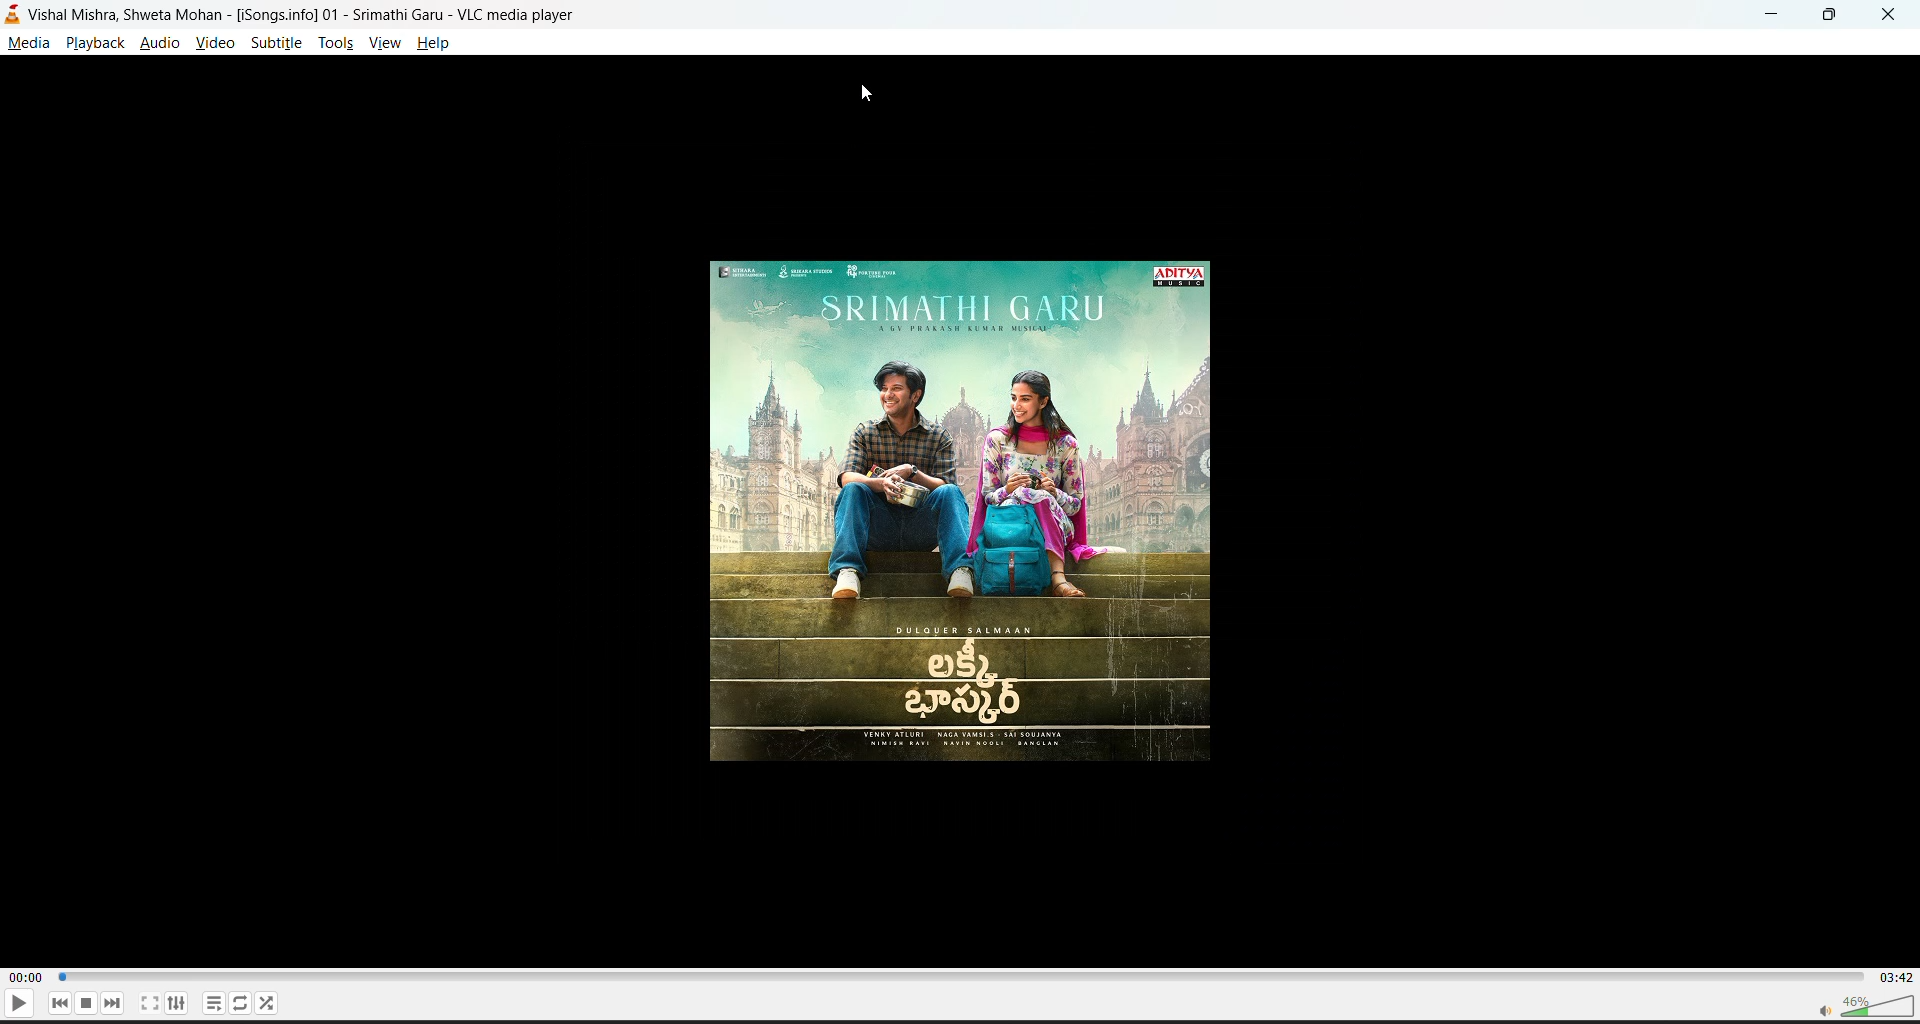  I want to click on subtitle, so click(277, 45).